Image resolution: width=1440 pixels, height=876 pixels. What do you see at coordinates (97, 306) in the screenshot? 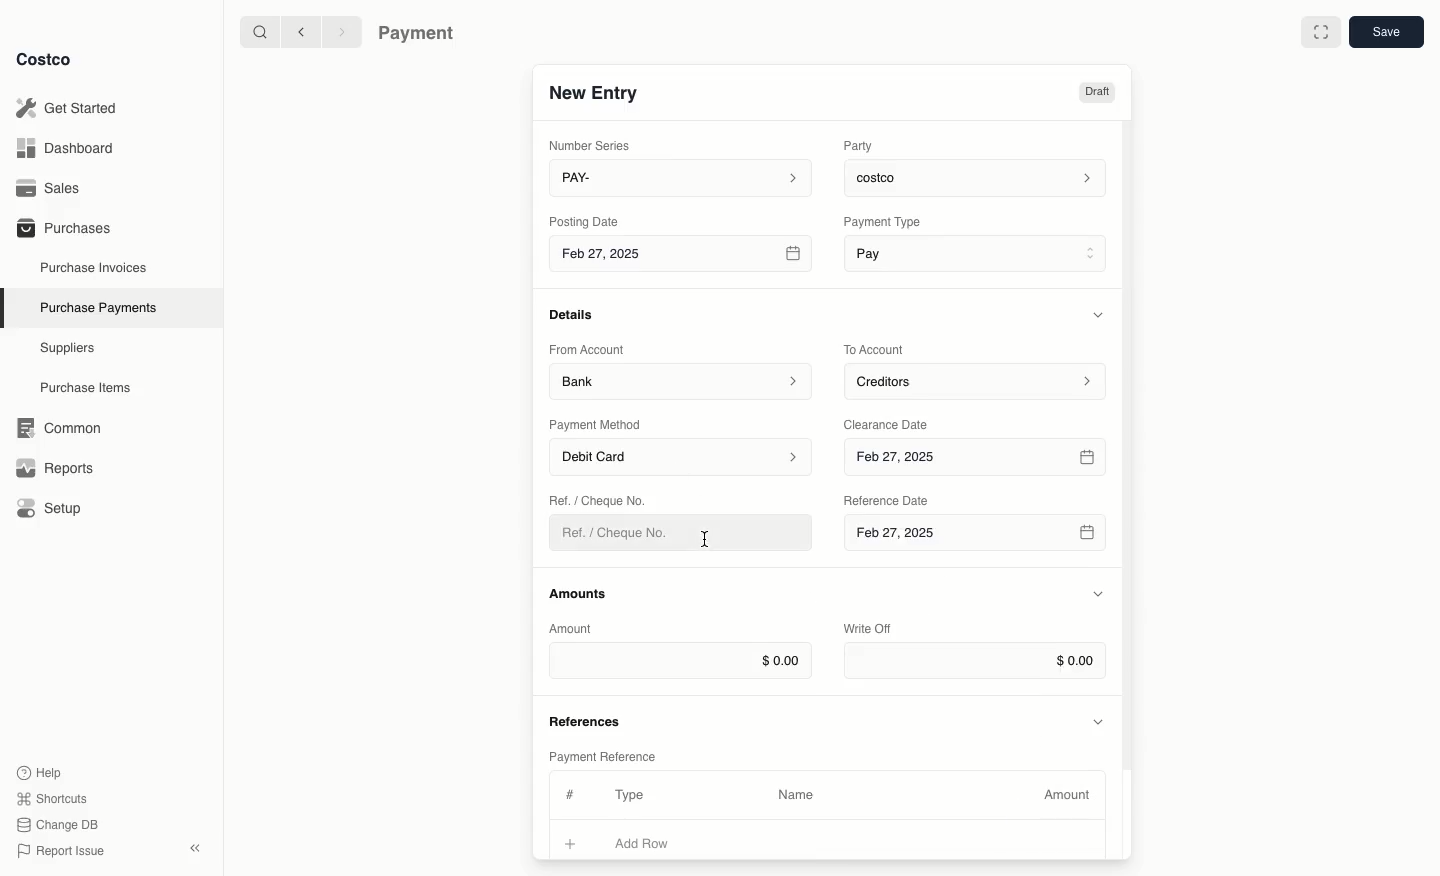
I see `Purchase Payments` at bounding box center [97, 306].